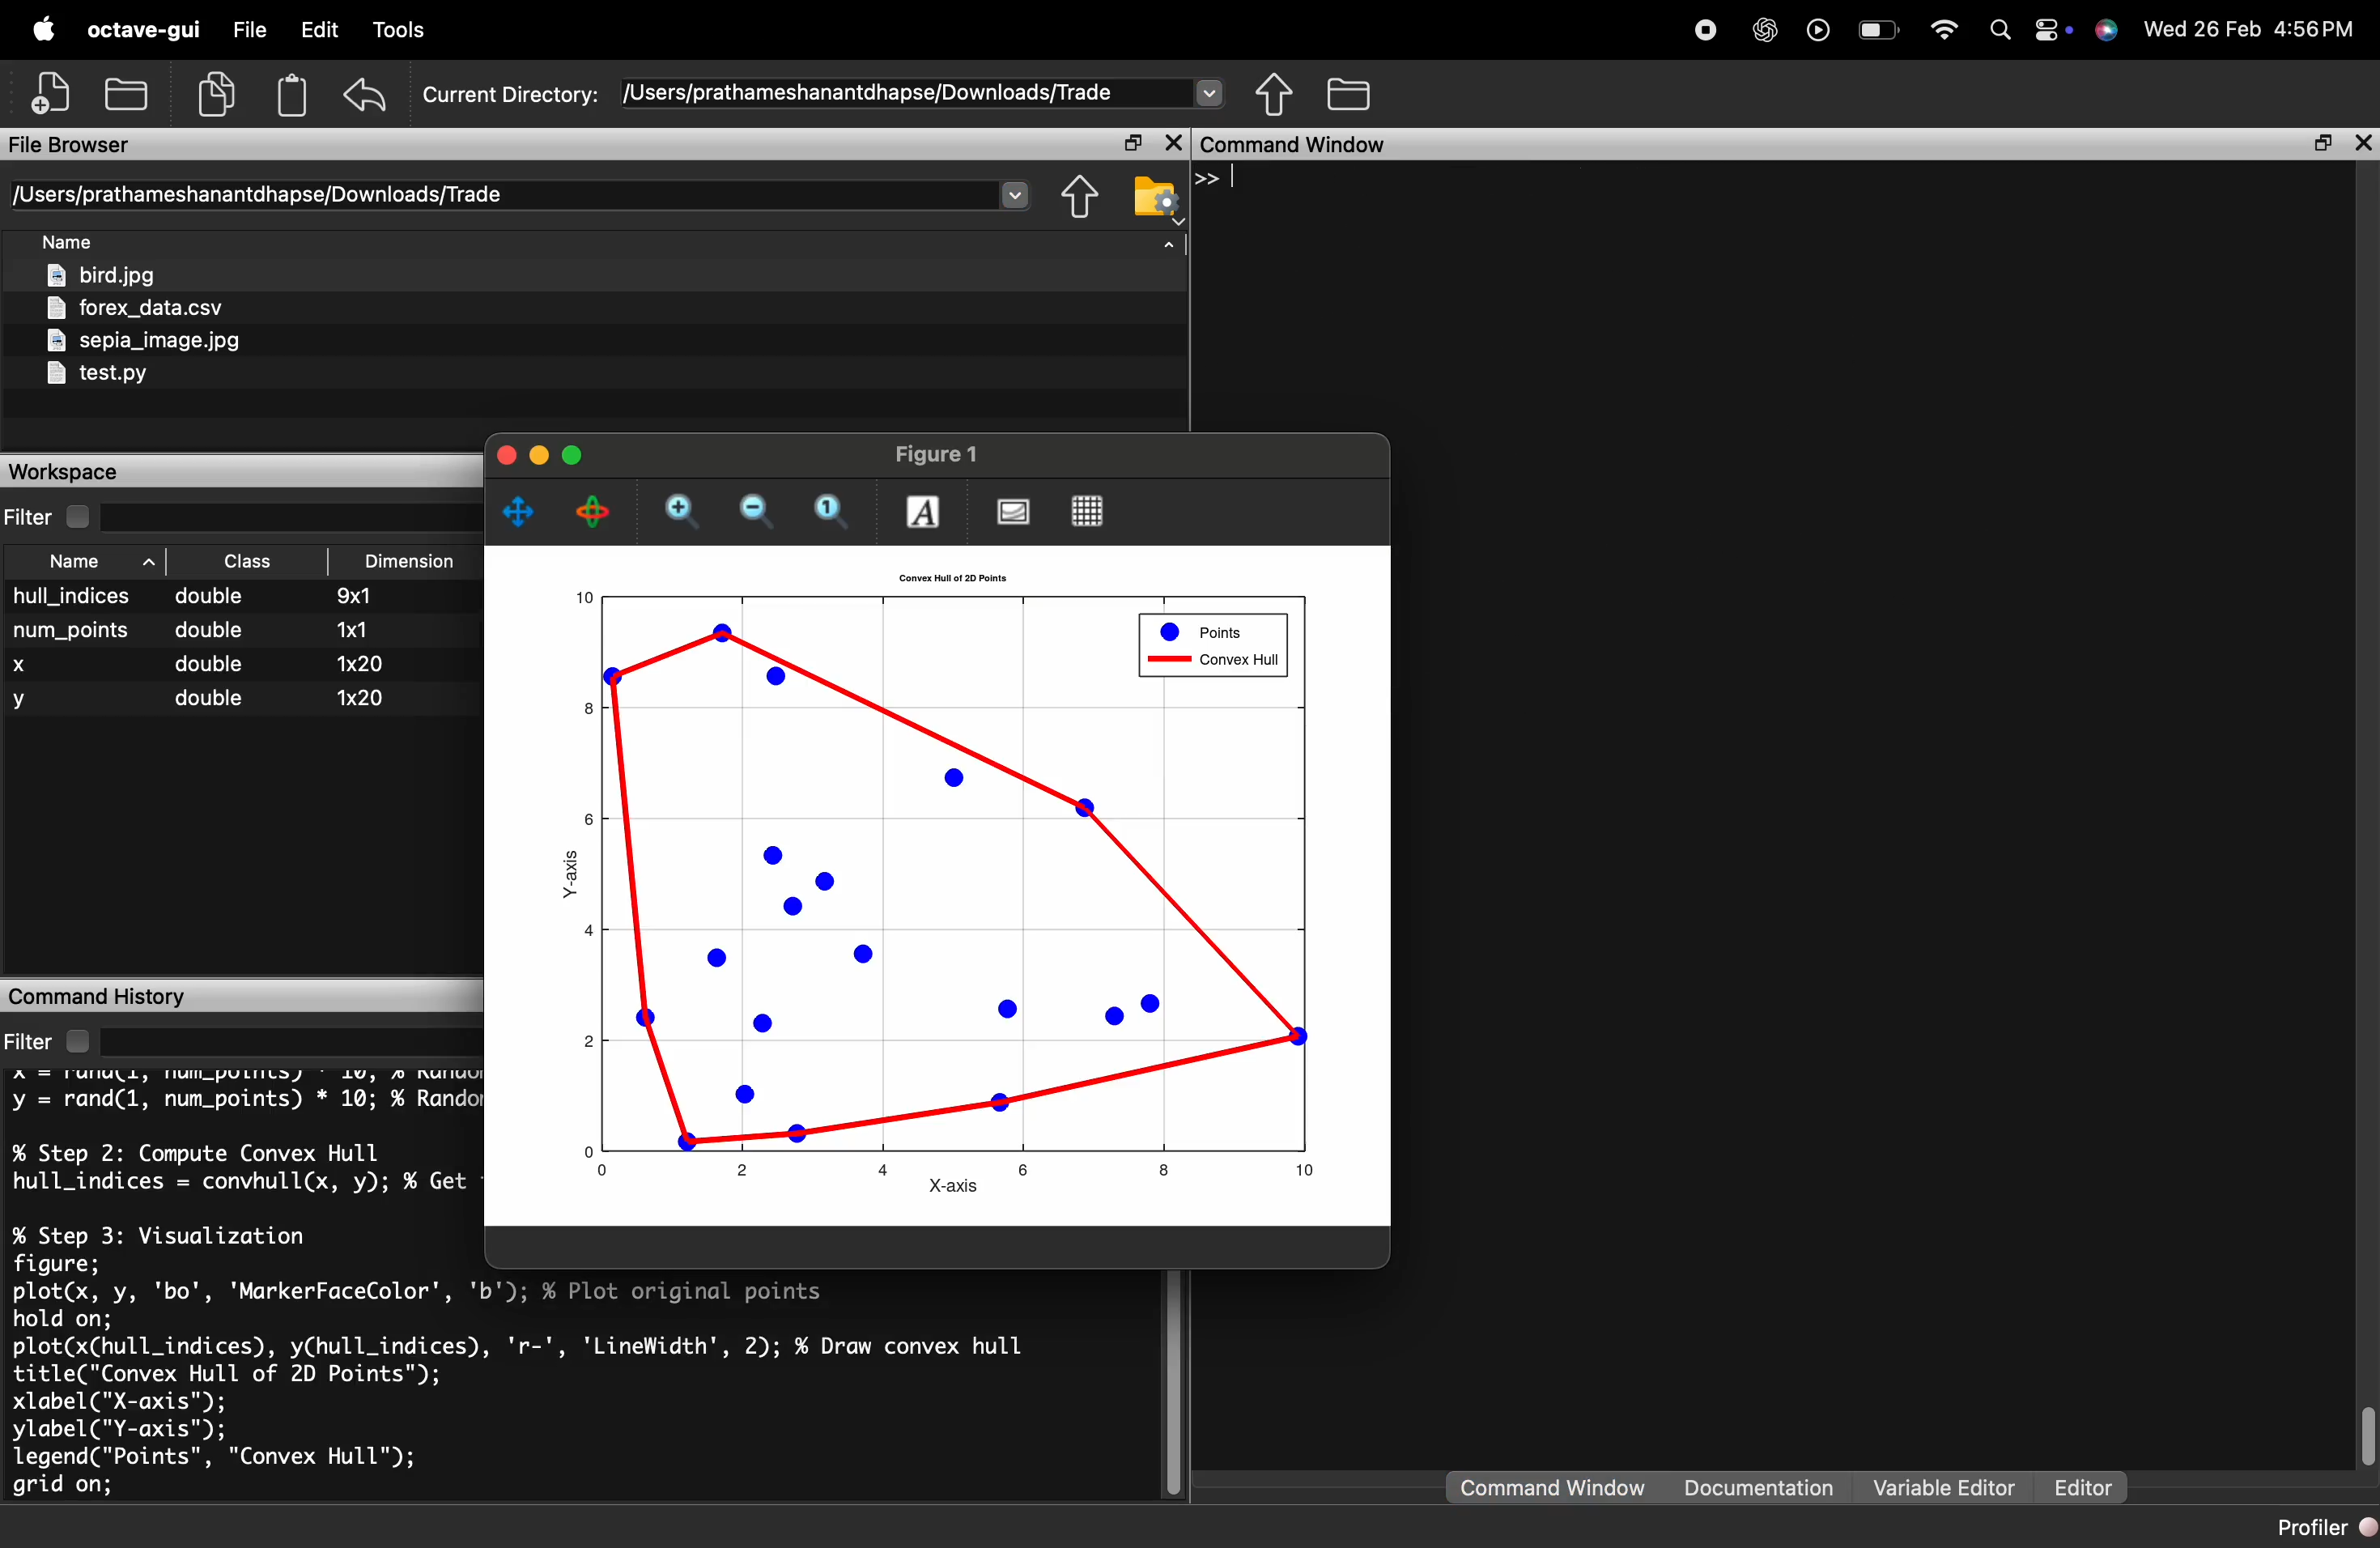  I want to click on Dimension, so click(411, 561).